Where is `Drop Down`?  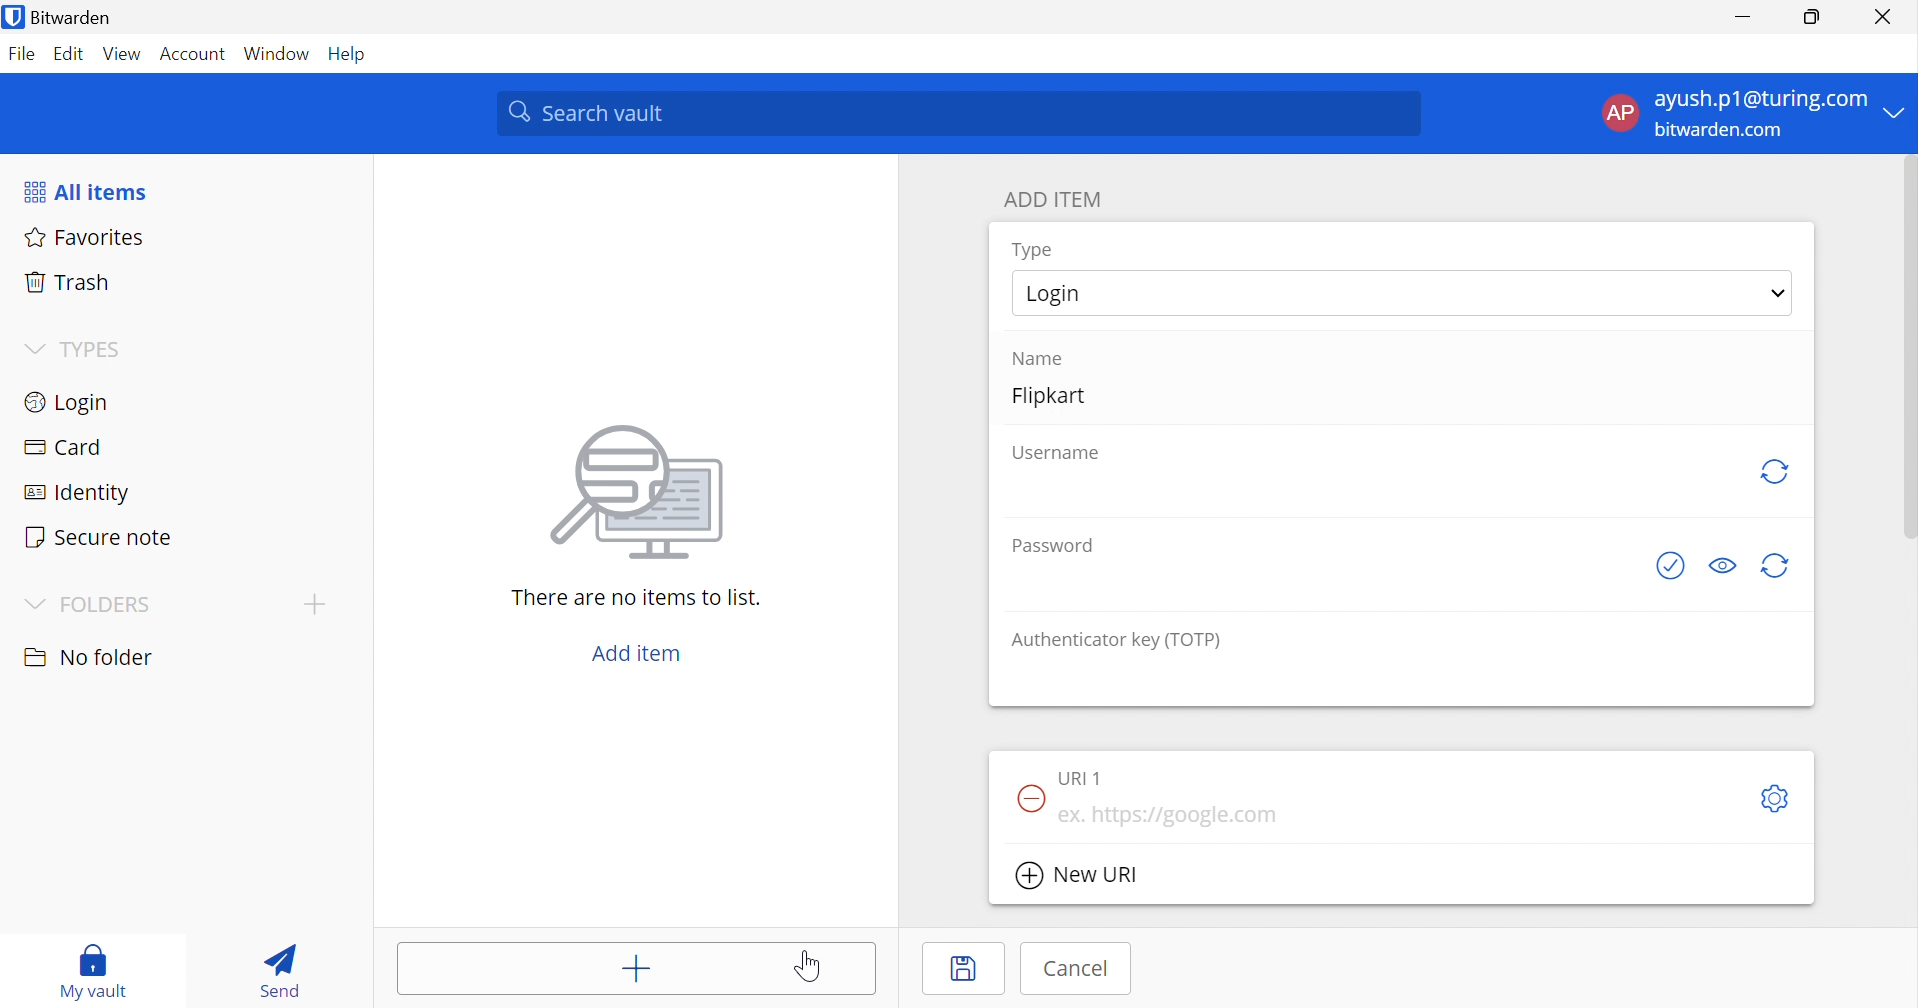
Drop Down is located at coordinates (1778, 291).